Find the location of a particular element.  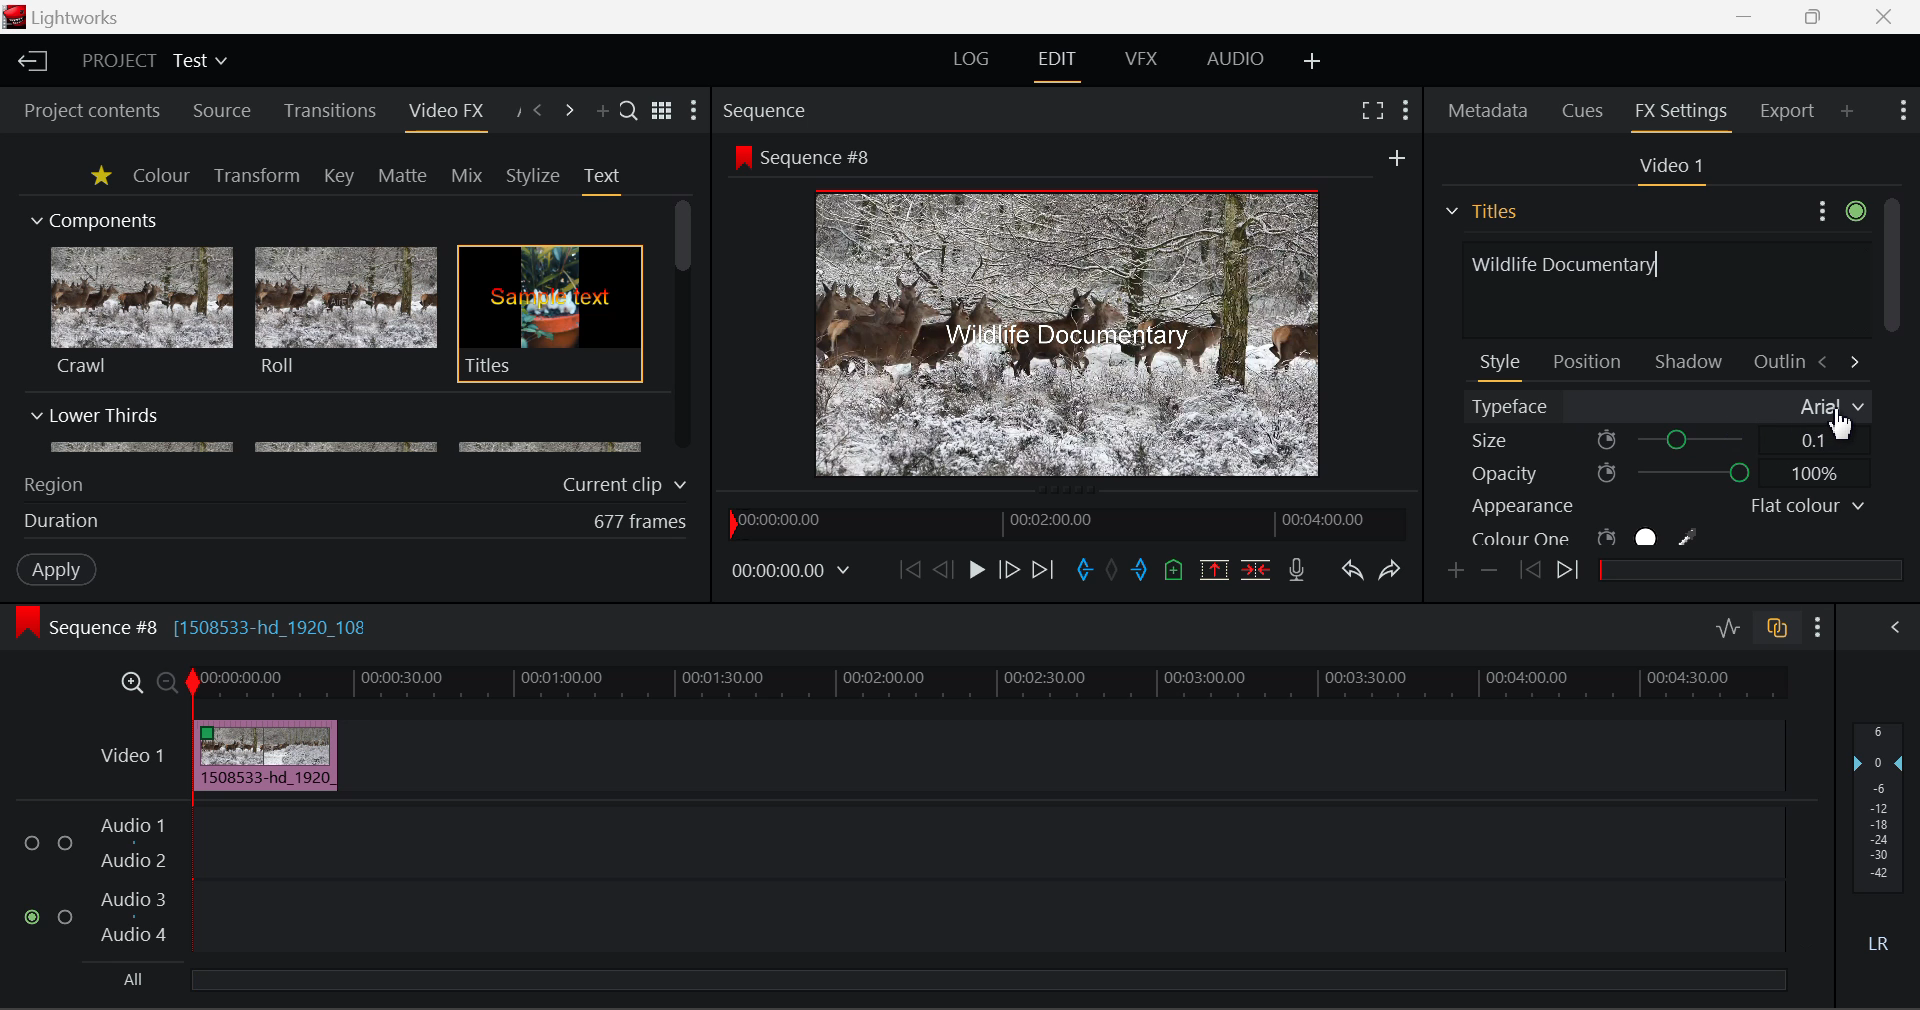

Next keyframe is located at coordinates (1571, 573).